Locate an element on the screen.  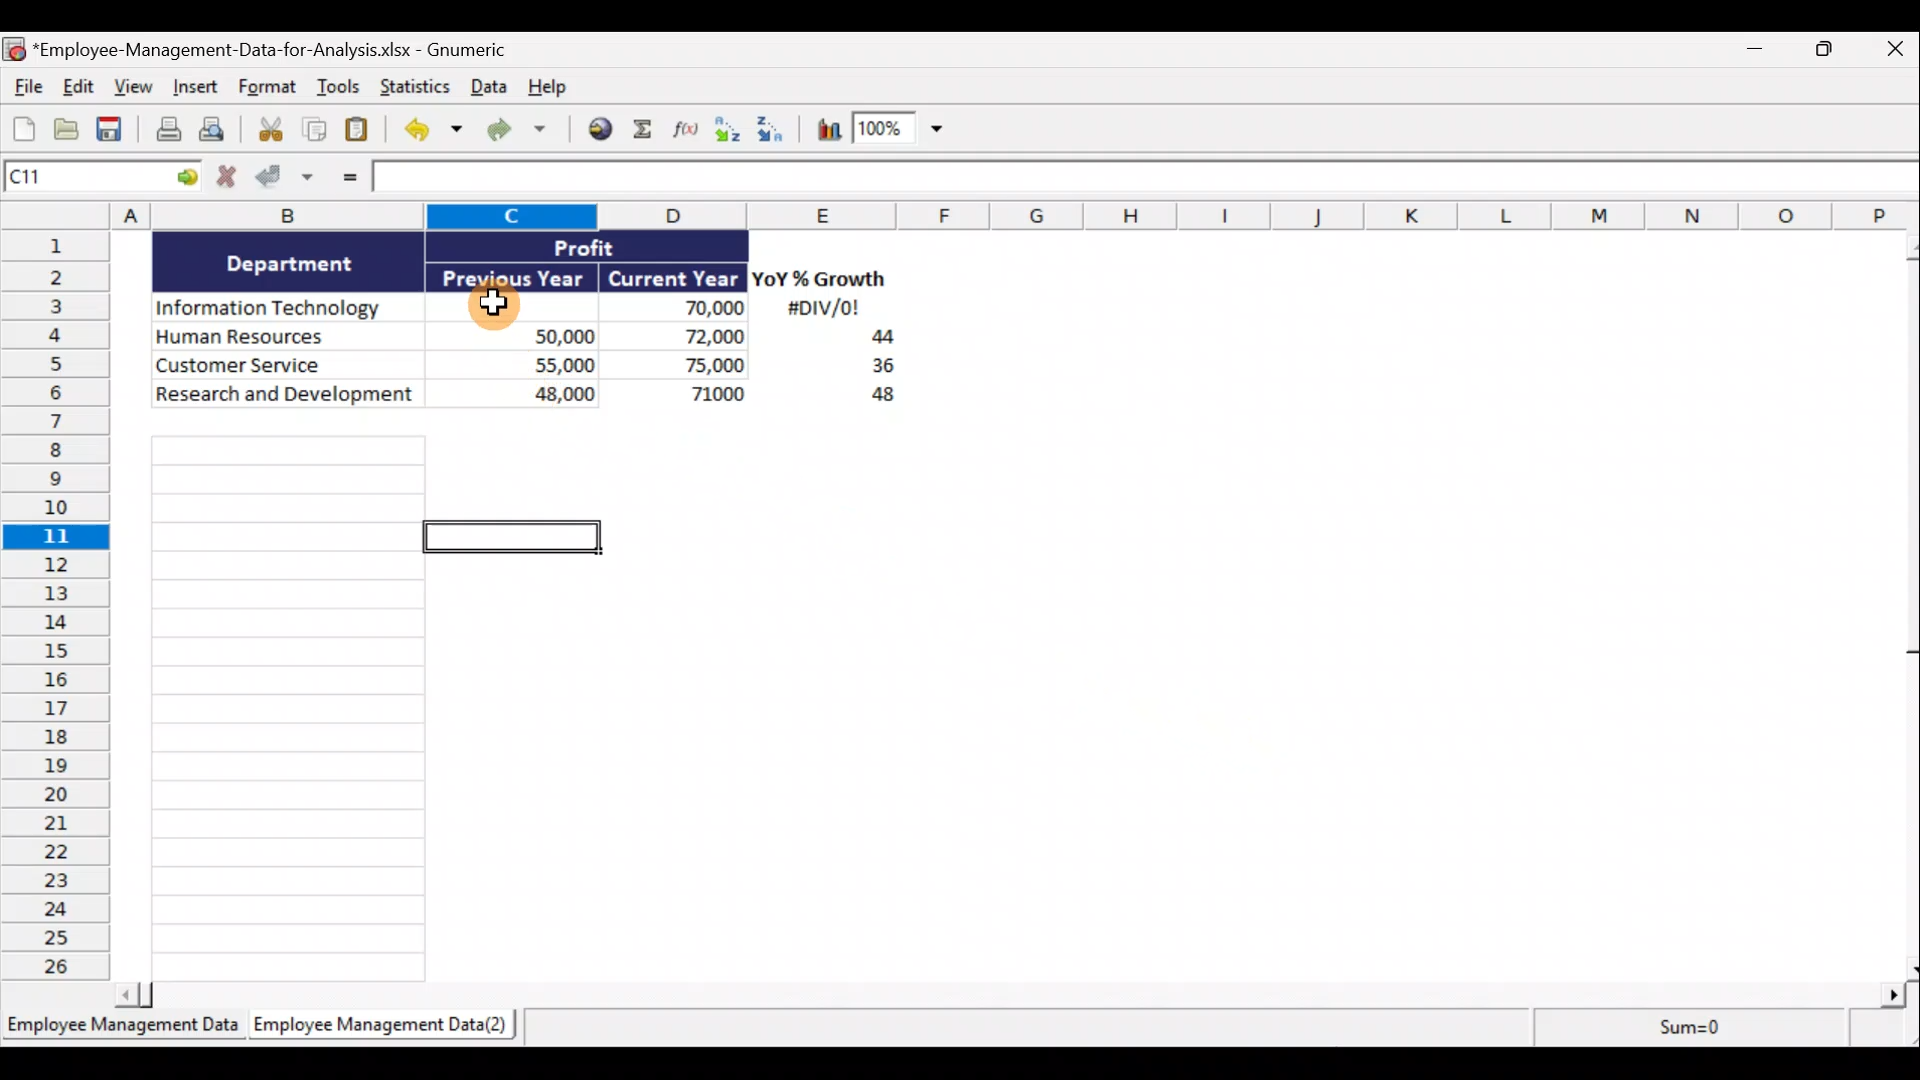
Sum=0 is located at coordinates (1681, 1033).